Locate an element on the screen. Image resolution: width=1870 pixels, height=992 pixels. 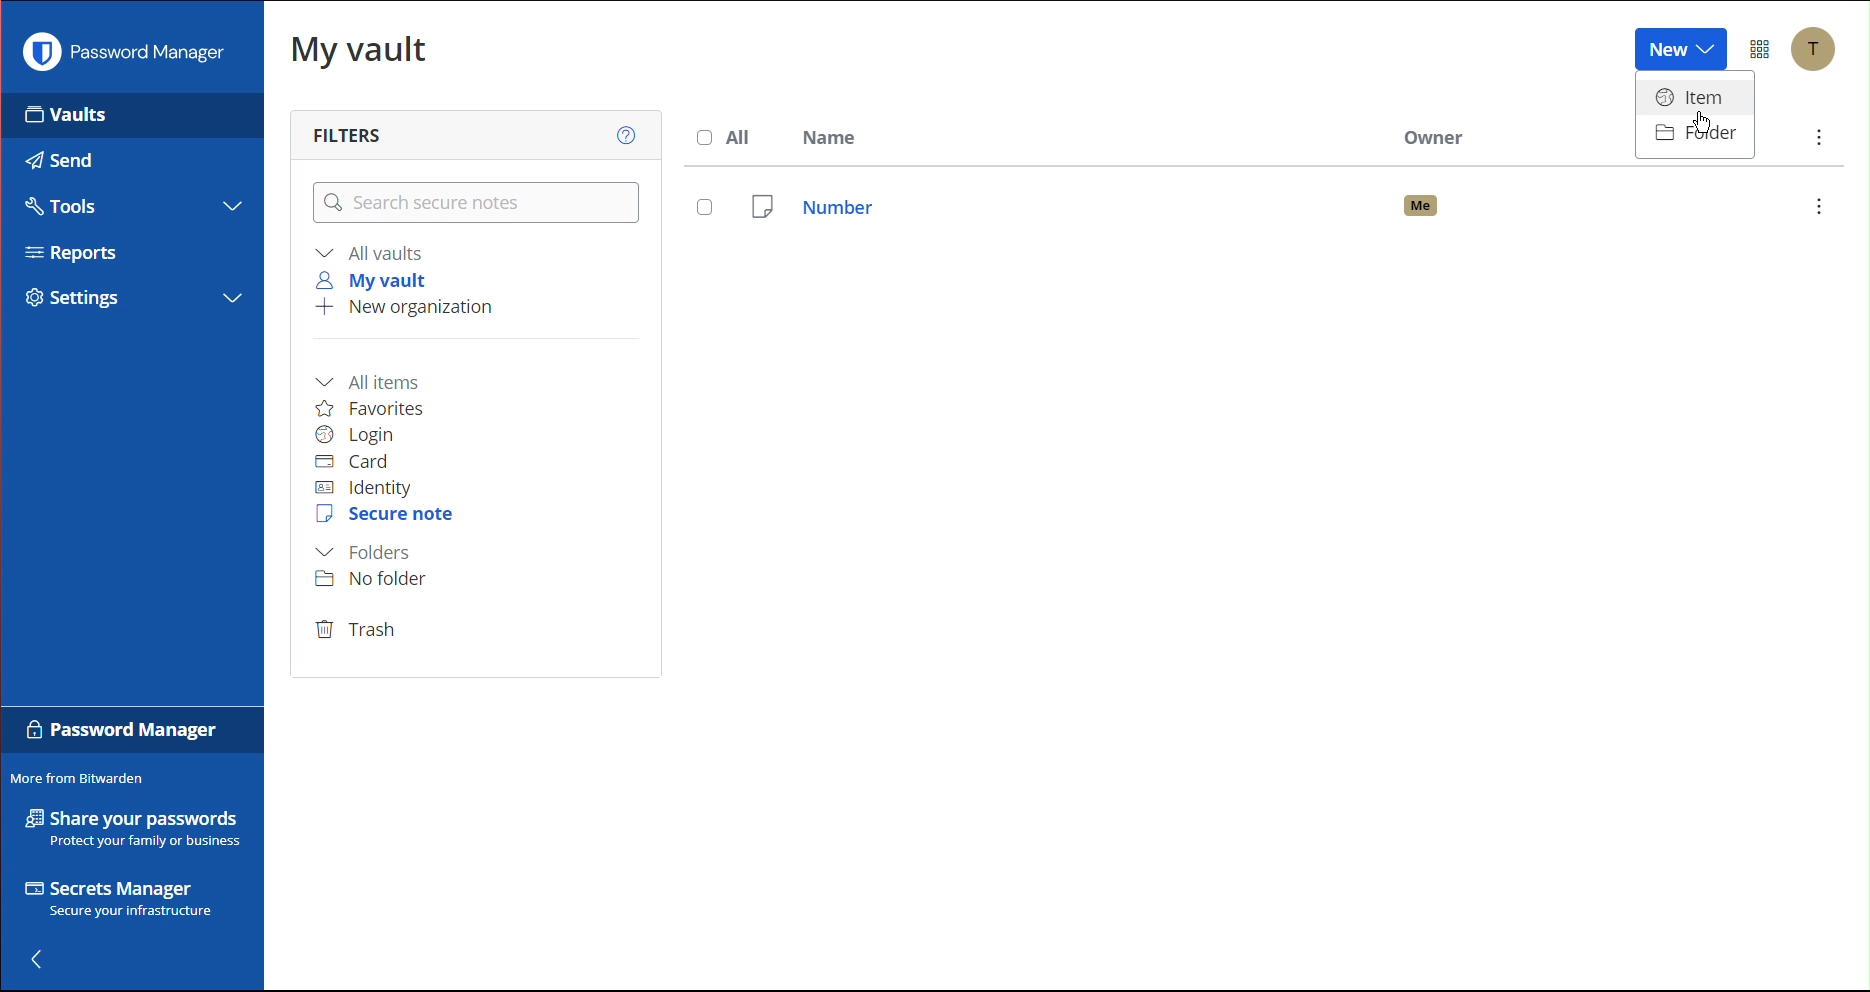
Item is located at coordinates (1699, 96).